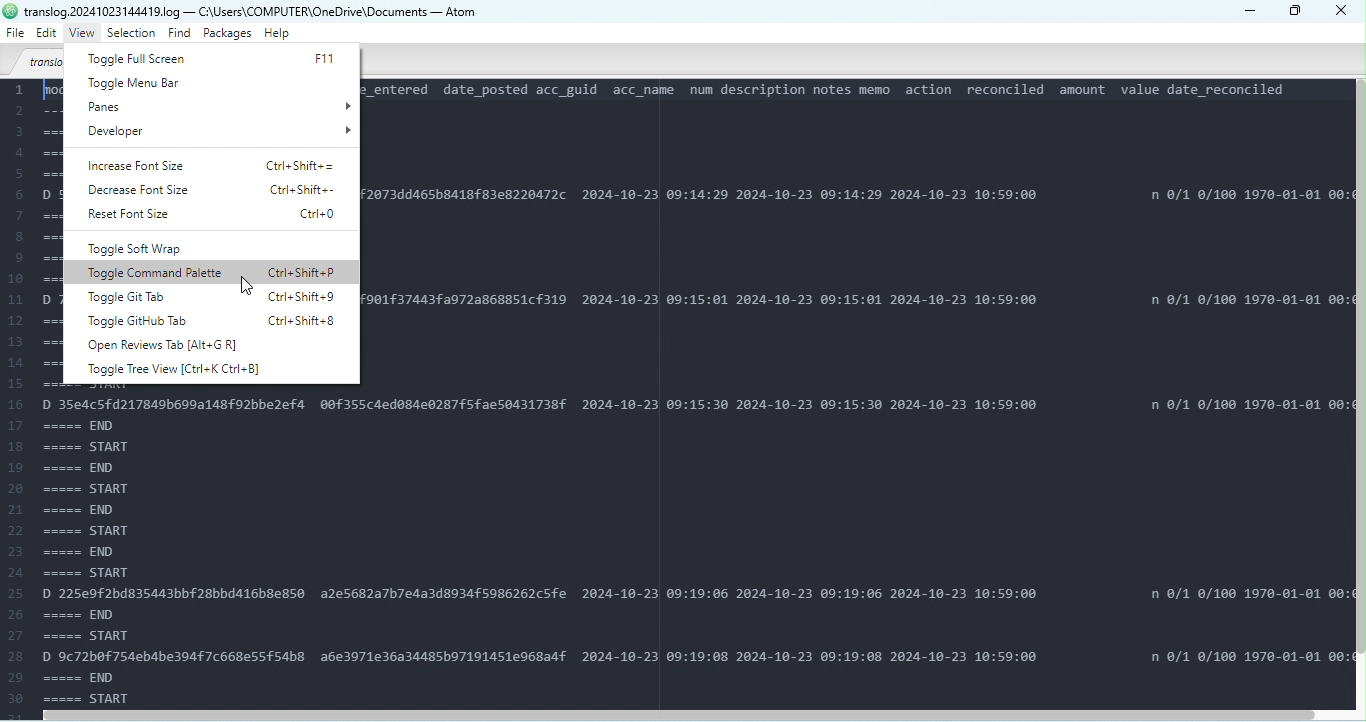 This screenshot has height=722, width=1366. I want to click on Reset font size, so click(221, 216).